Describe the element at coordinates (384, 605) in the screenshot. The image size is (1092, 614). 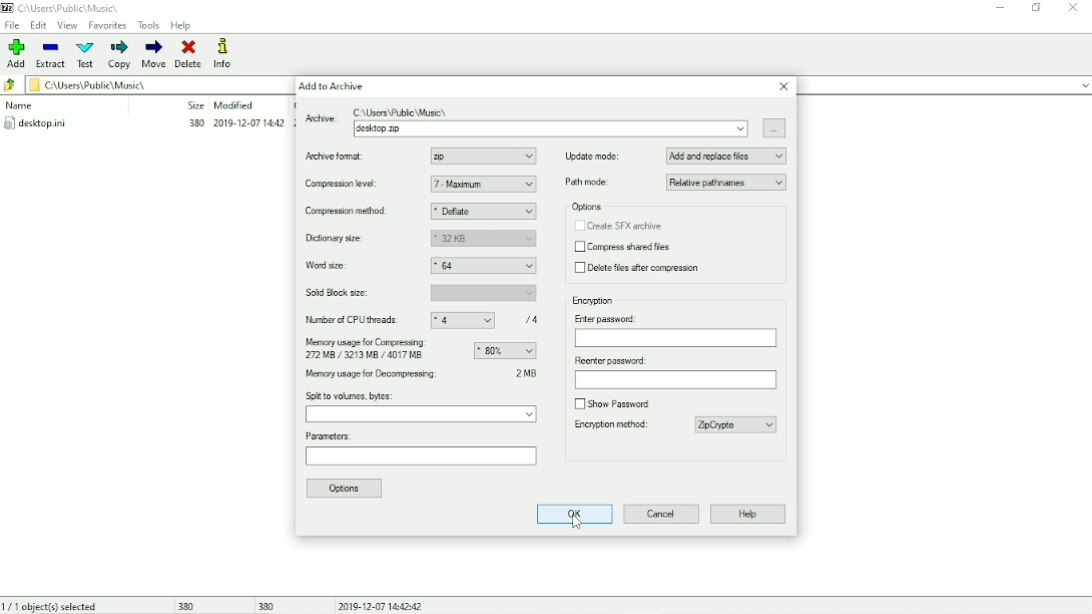
I see `Date and Time` at that location.